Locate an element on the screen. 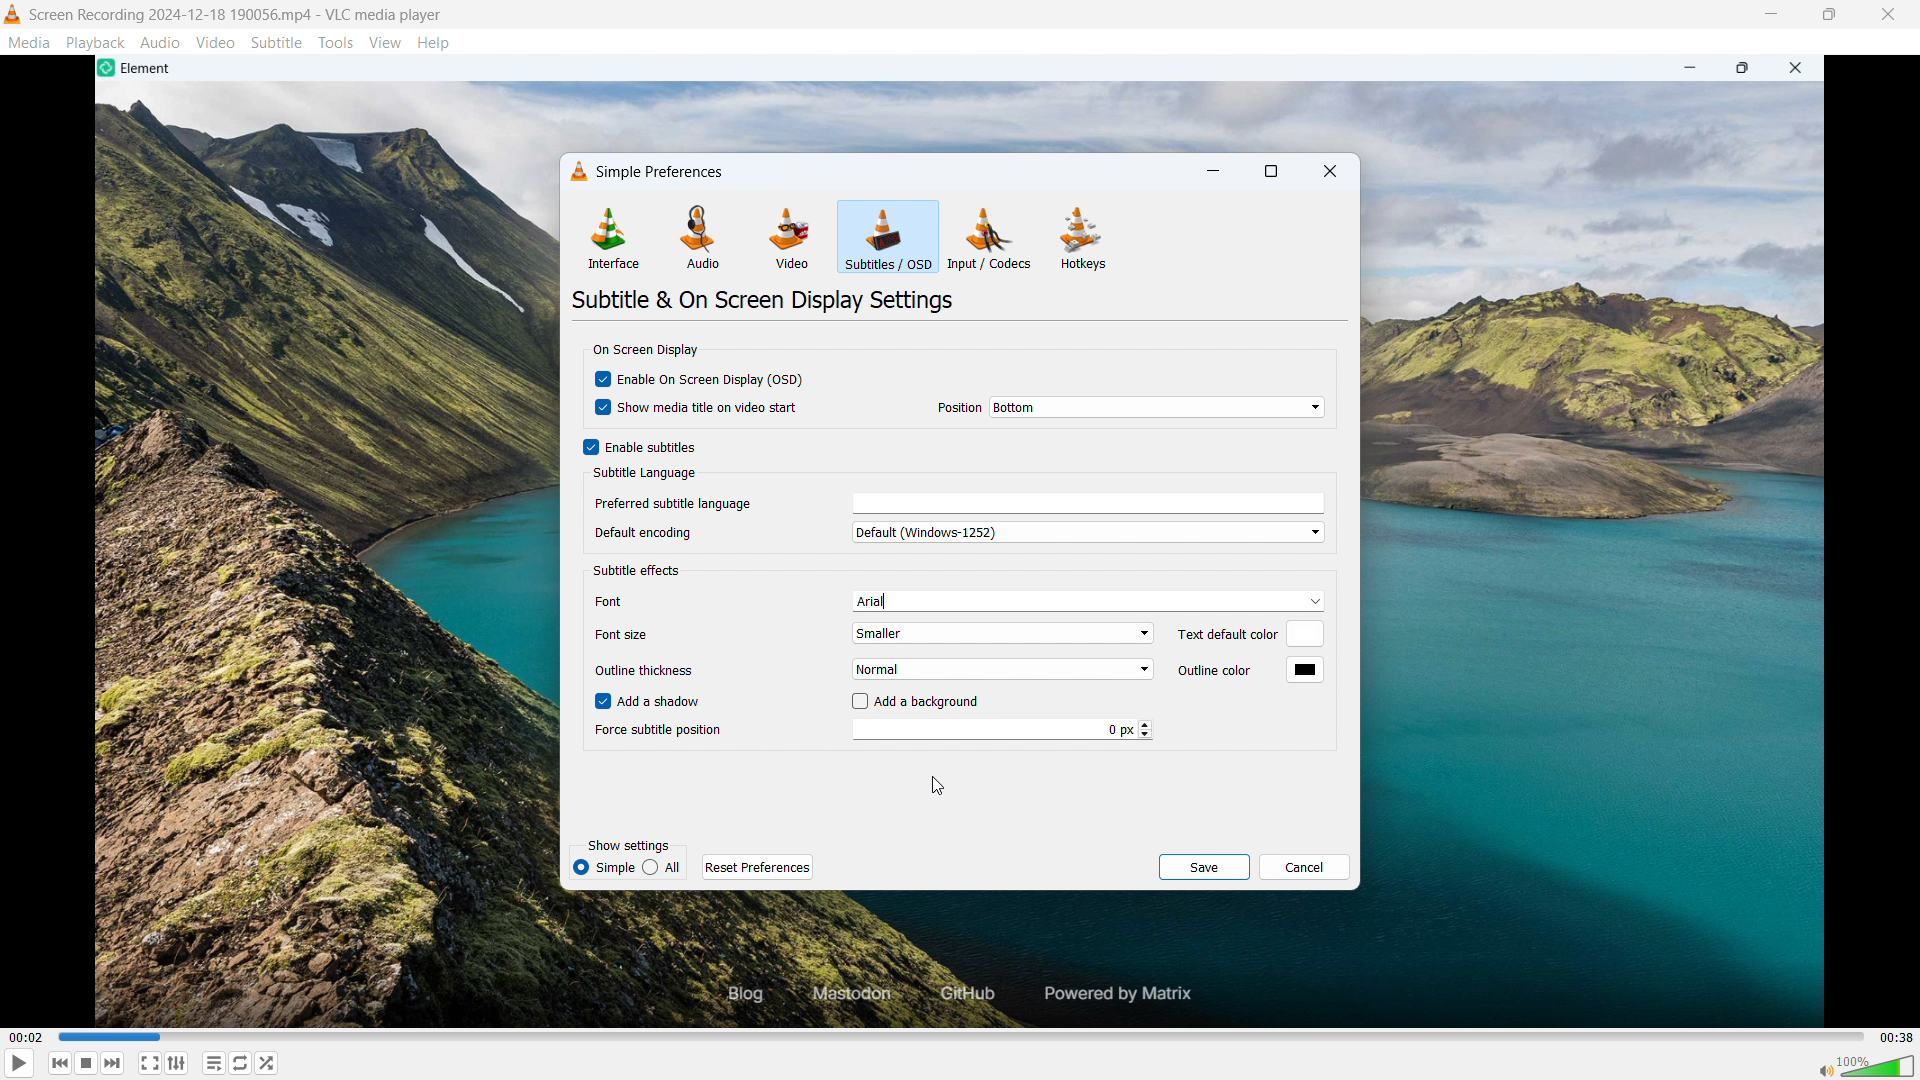 Image resolution: width=1920 pixels, height=1080 pixels. Video playback is located at coordinates (974, 965).